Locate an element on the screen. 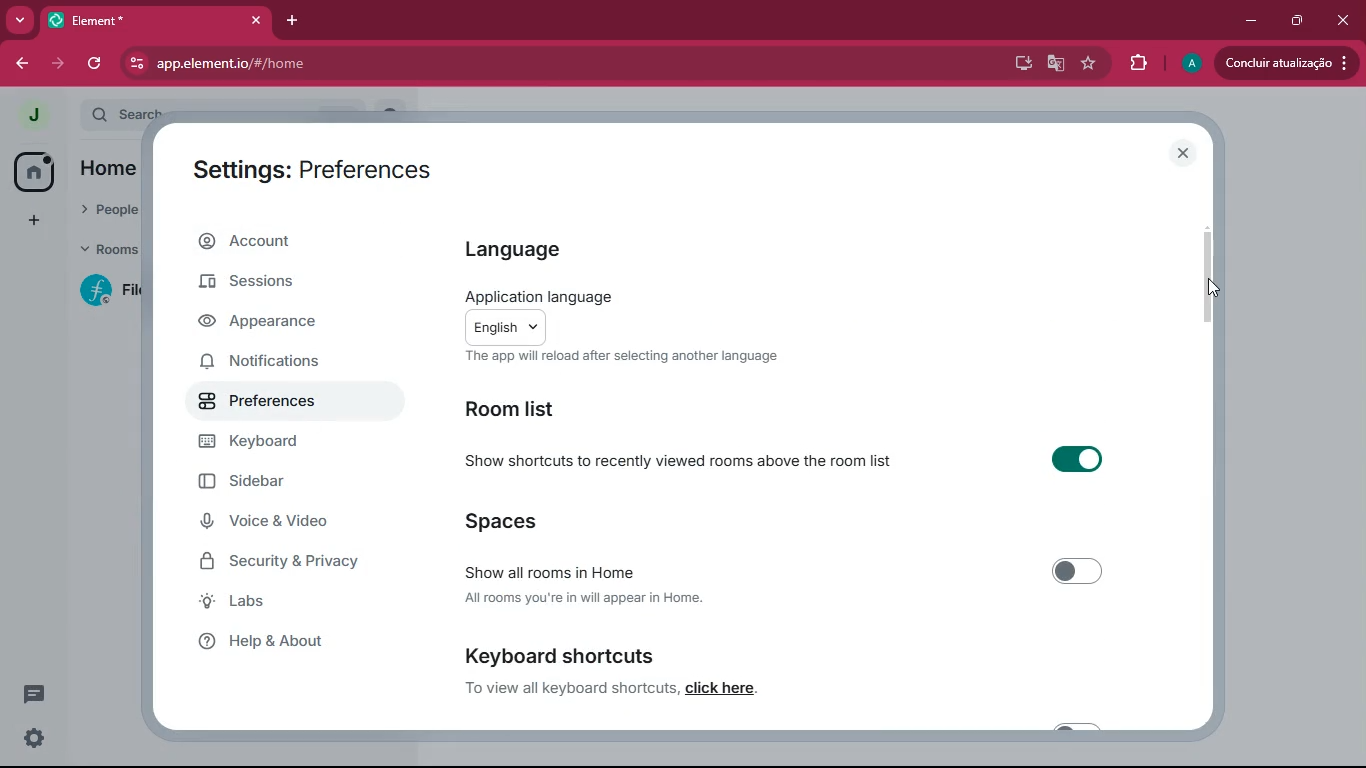 The height and width of the screenshot is (768, 1366). security & privacy is located at coordinates (283, 566).